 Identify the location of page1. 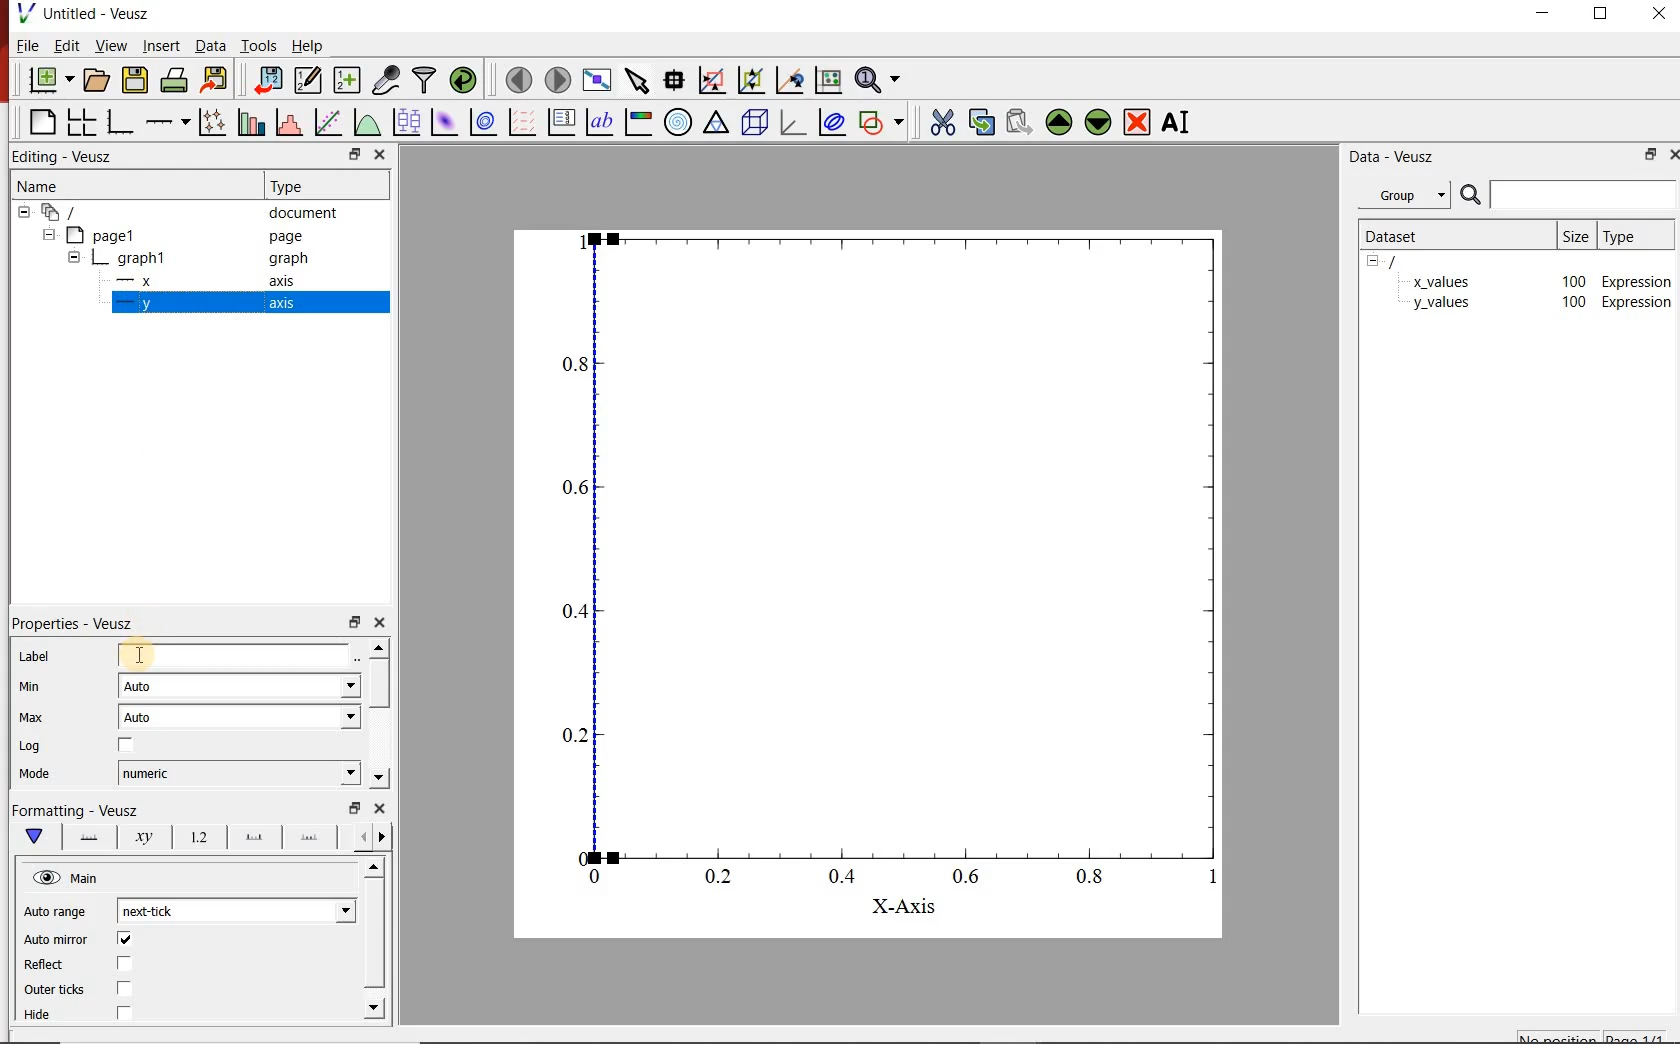
(109, 233).